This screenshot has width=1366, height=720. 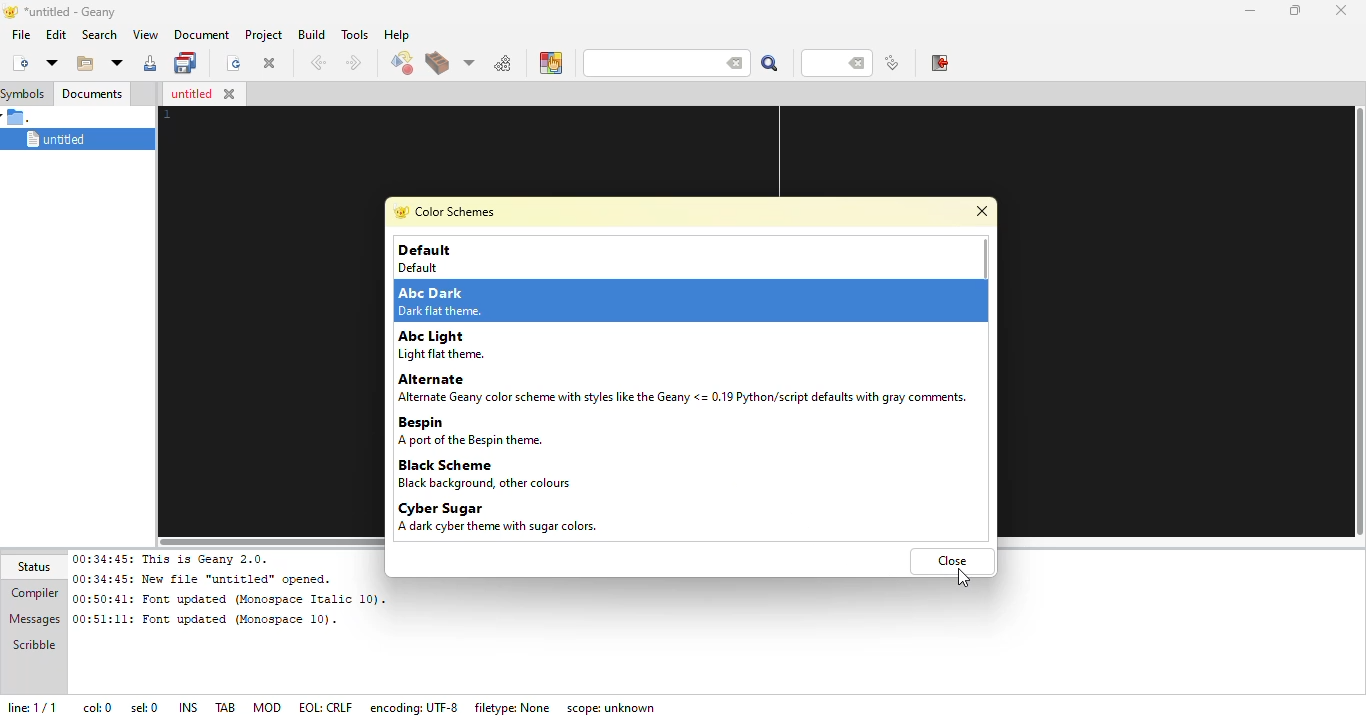 What do you see at coordinates (9, 11) in the screenshot?
I see `logo` at bounding box center [9, 11].